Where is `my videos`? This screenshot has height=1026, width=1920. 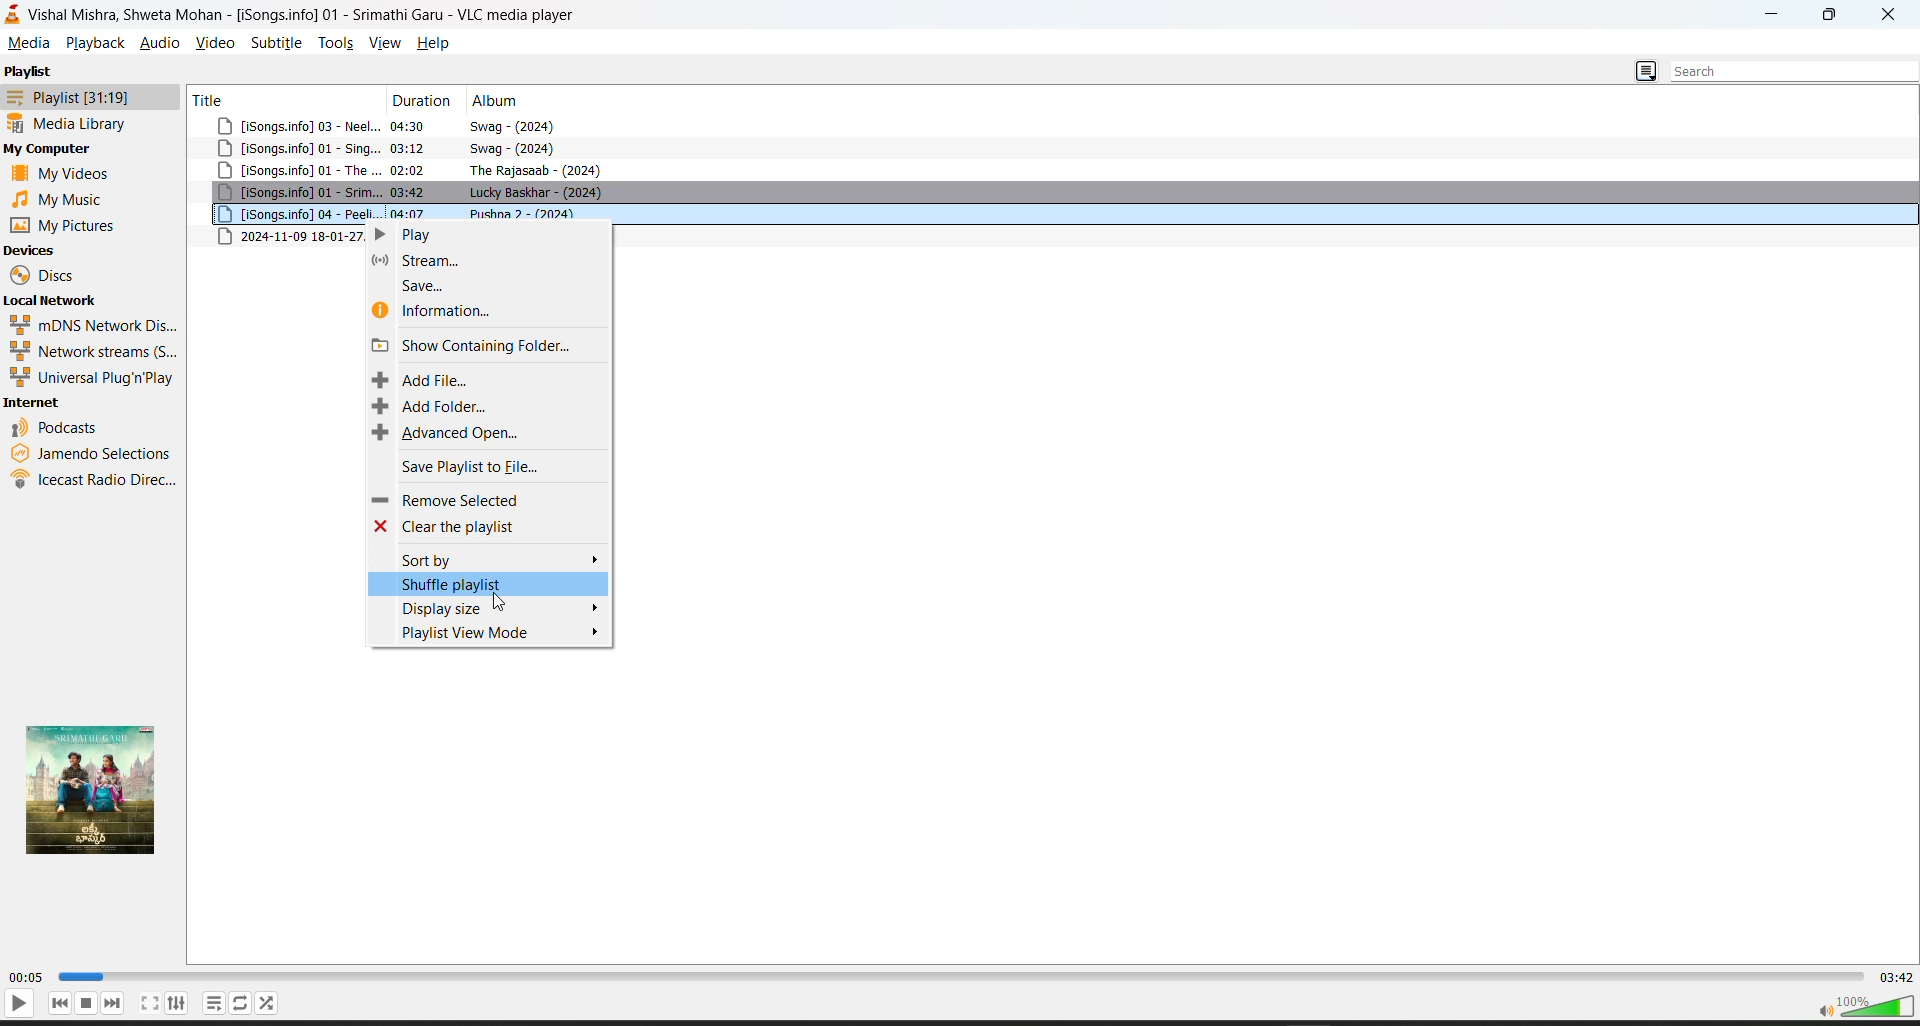 my videos is located at coordinates (64, 174).